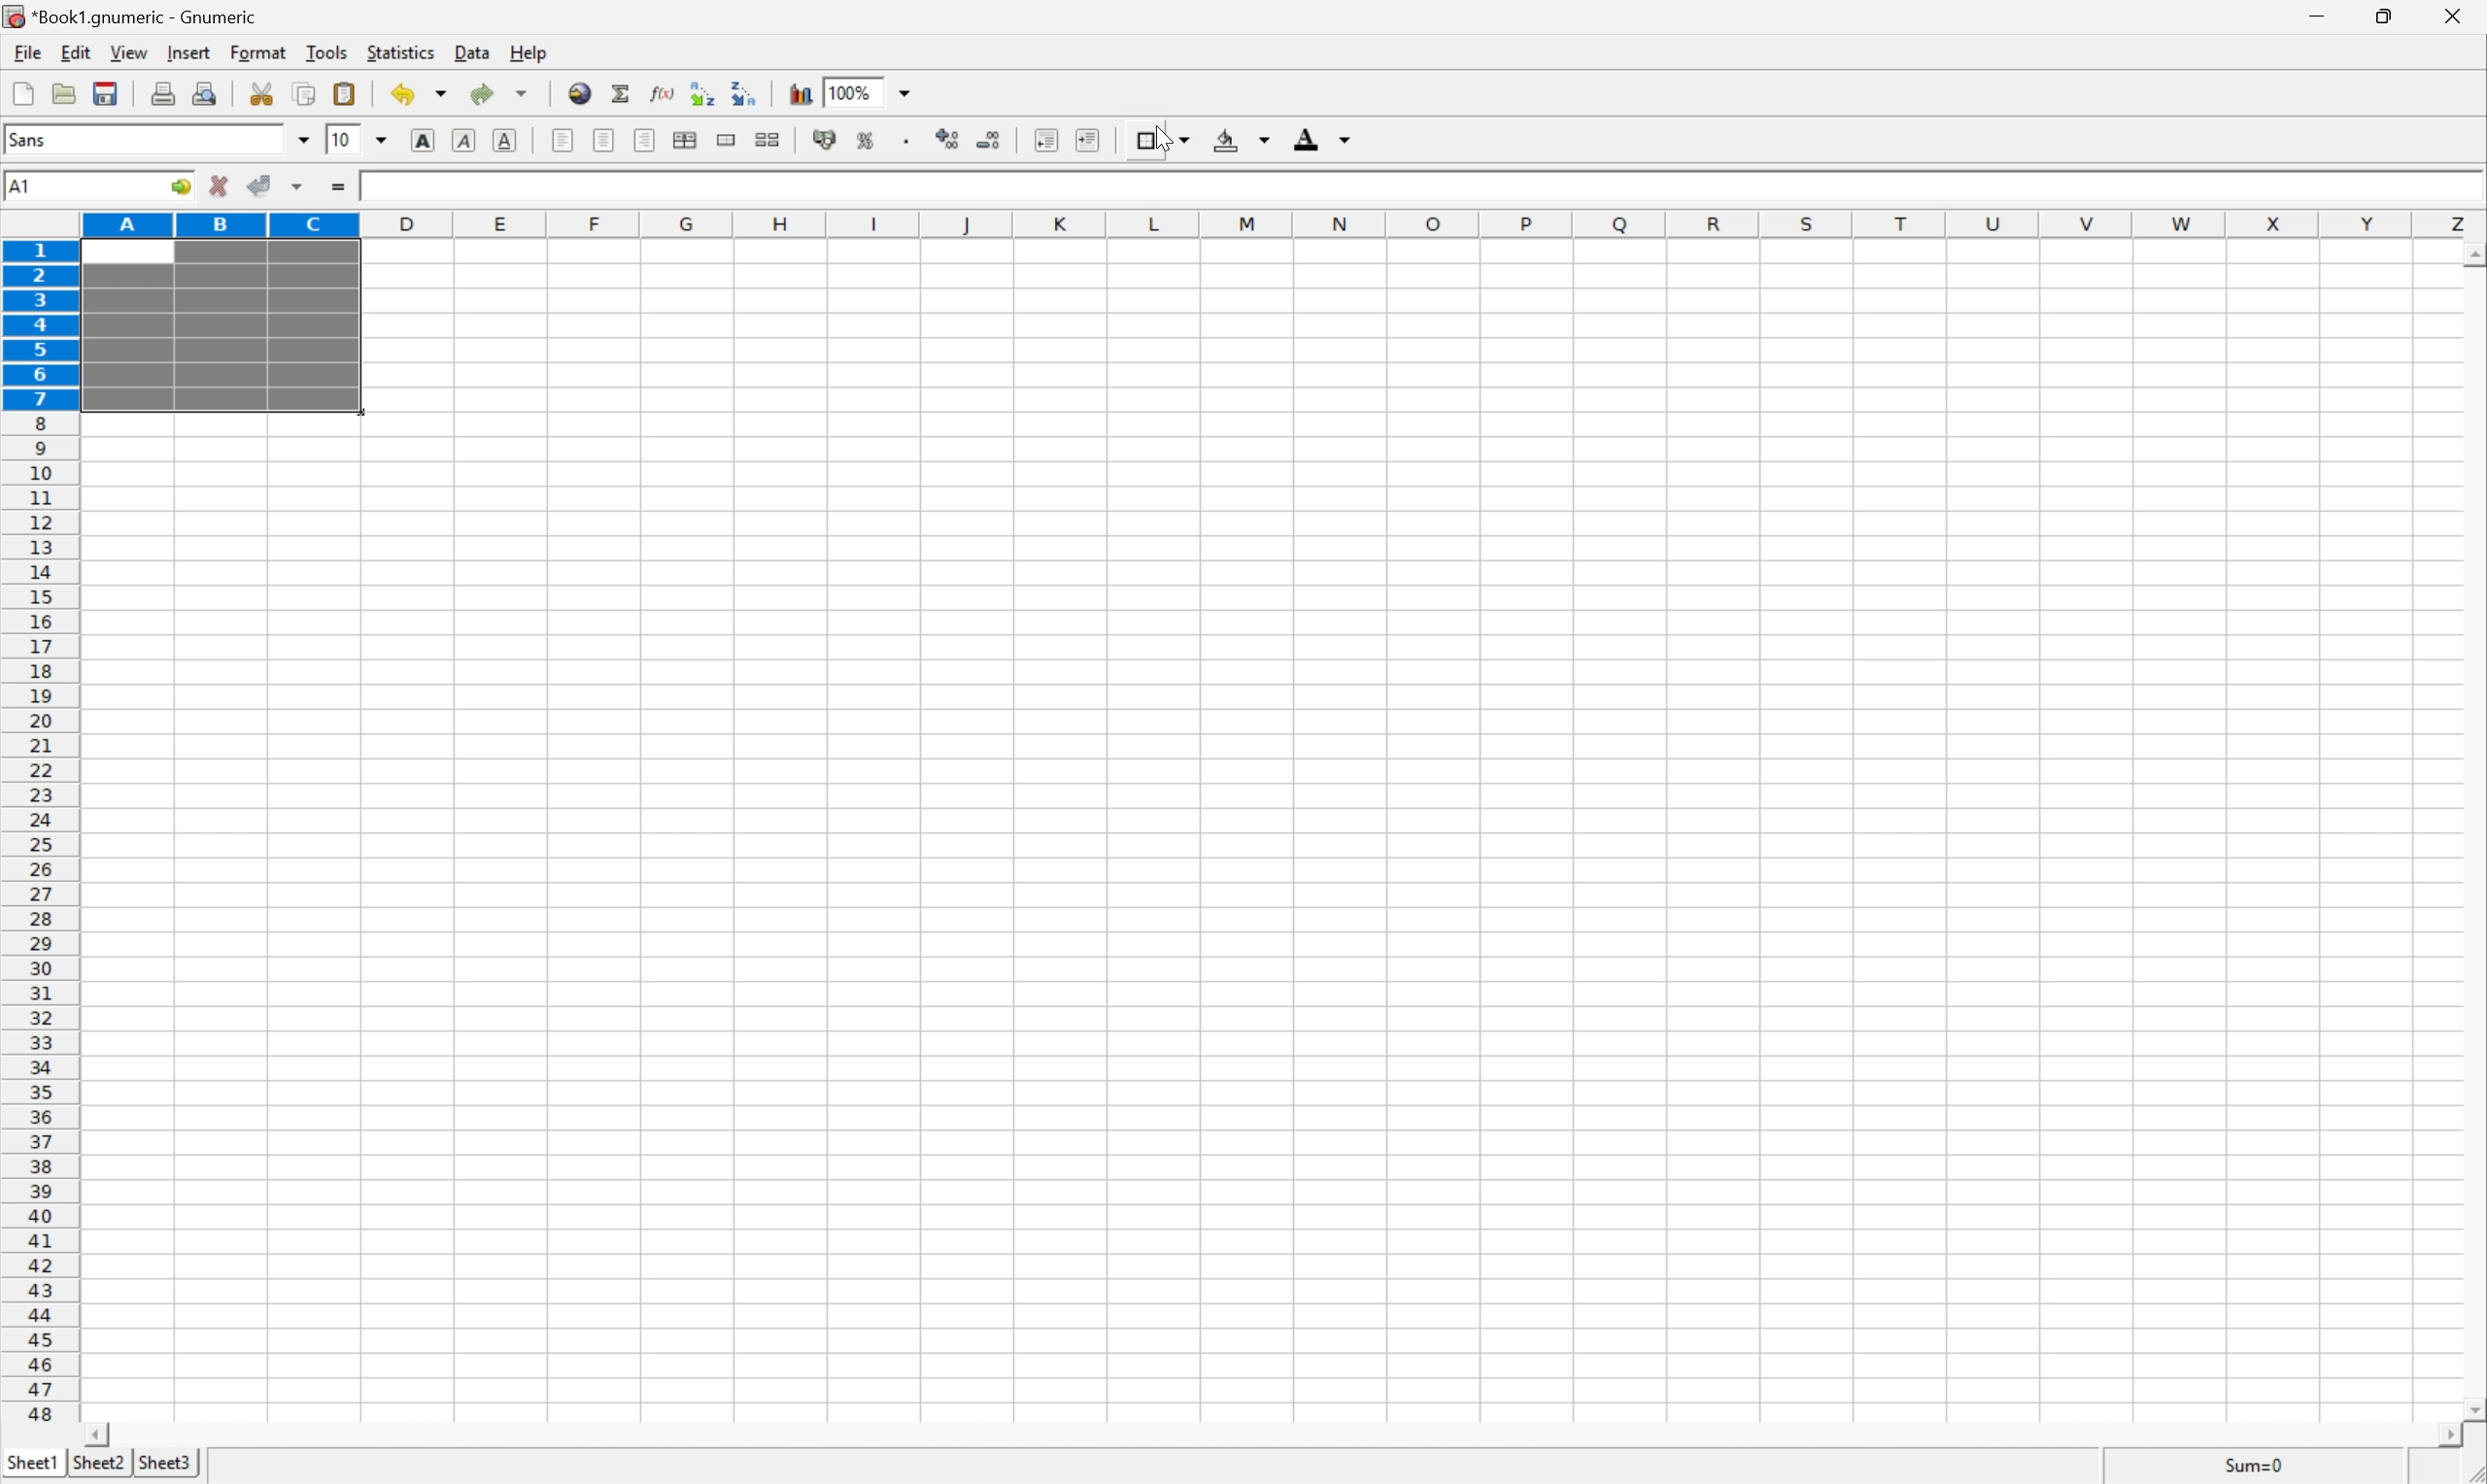  I want to click on Font size 10, so click(359, 142).